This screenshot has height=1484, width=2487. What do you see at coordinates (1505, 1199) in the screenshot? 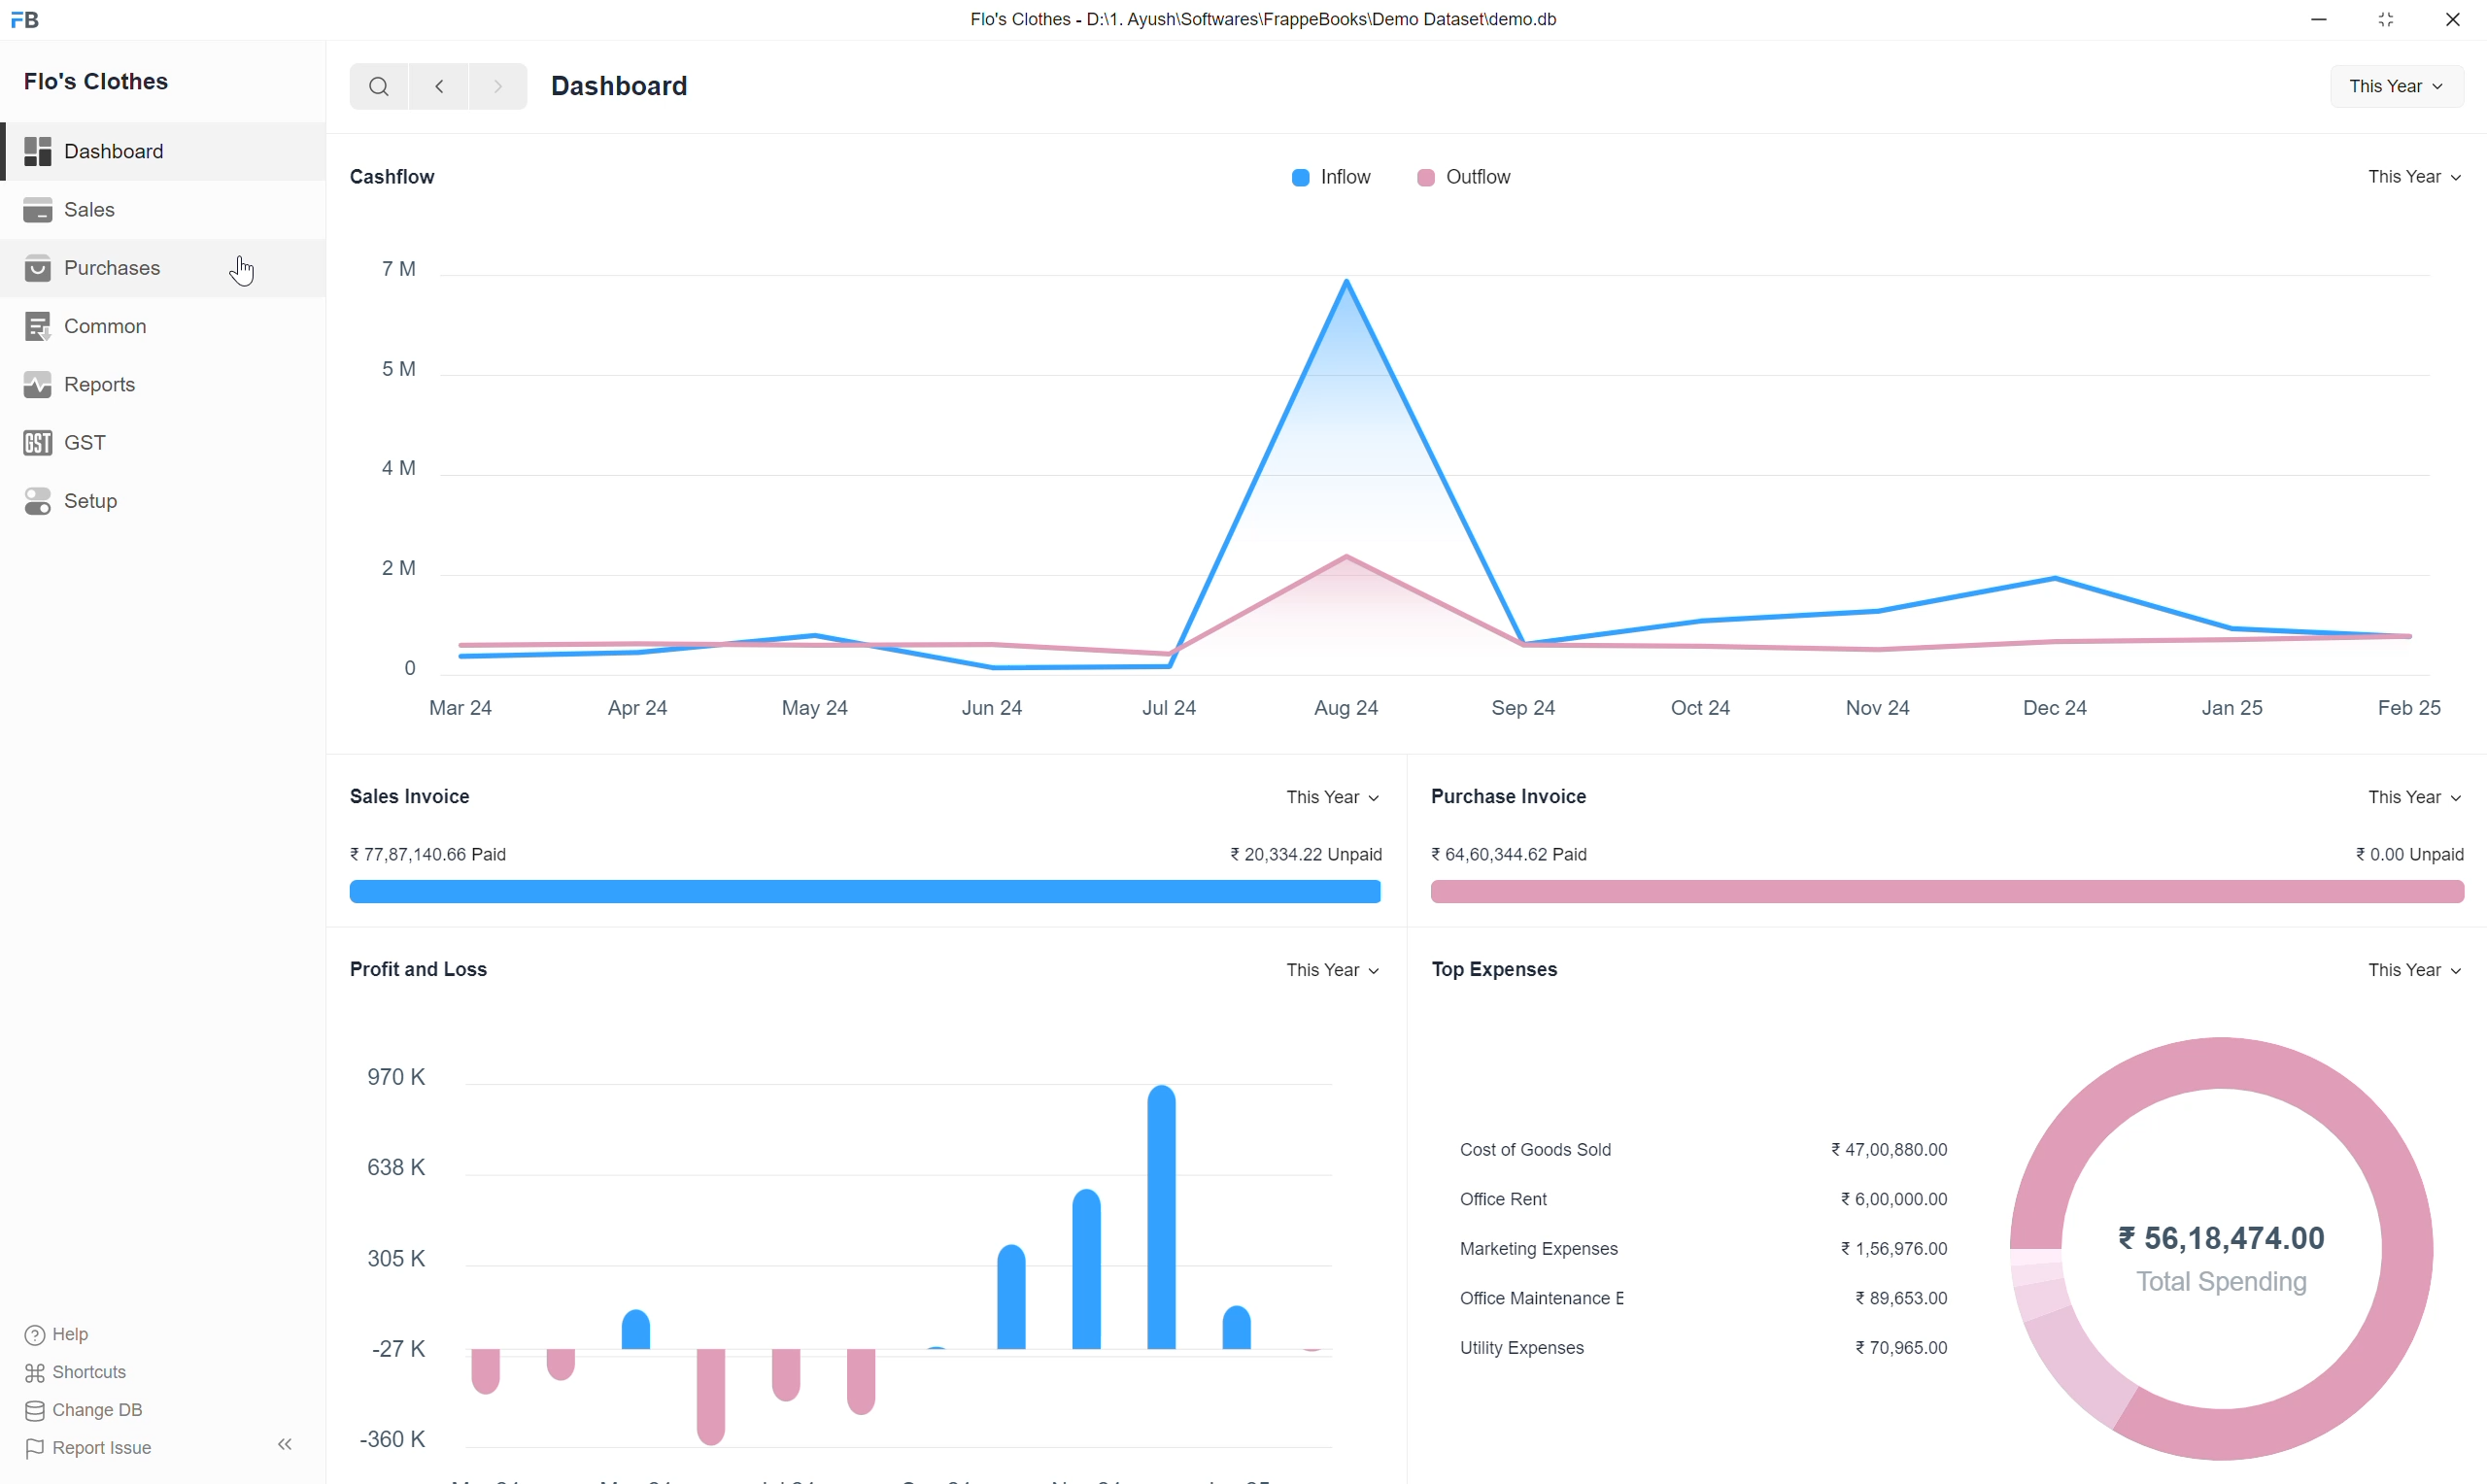
I see `Office Rent` at bounding box center [1505, 1199].